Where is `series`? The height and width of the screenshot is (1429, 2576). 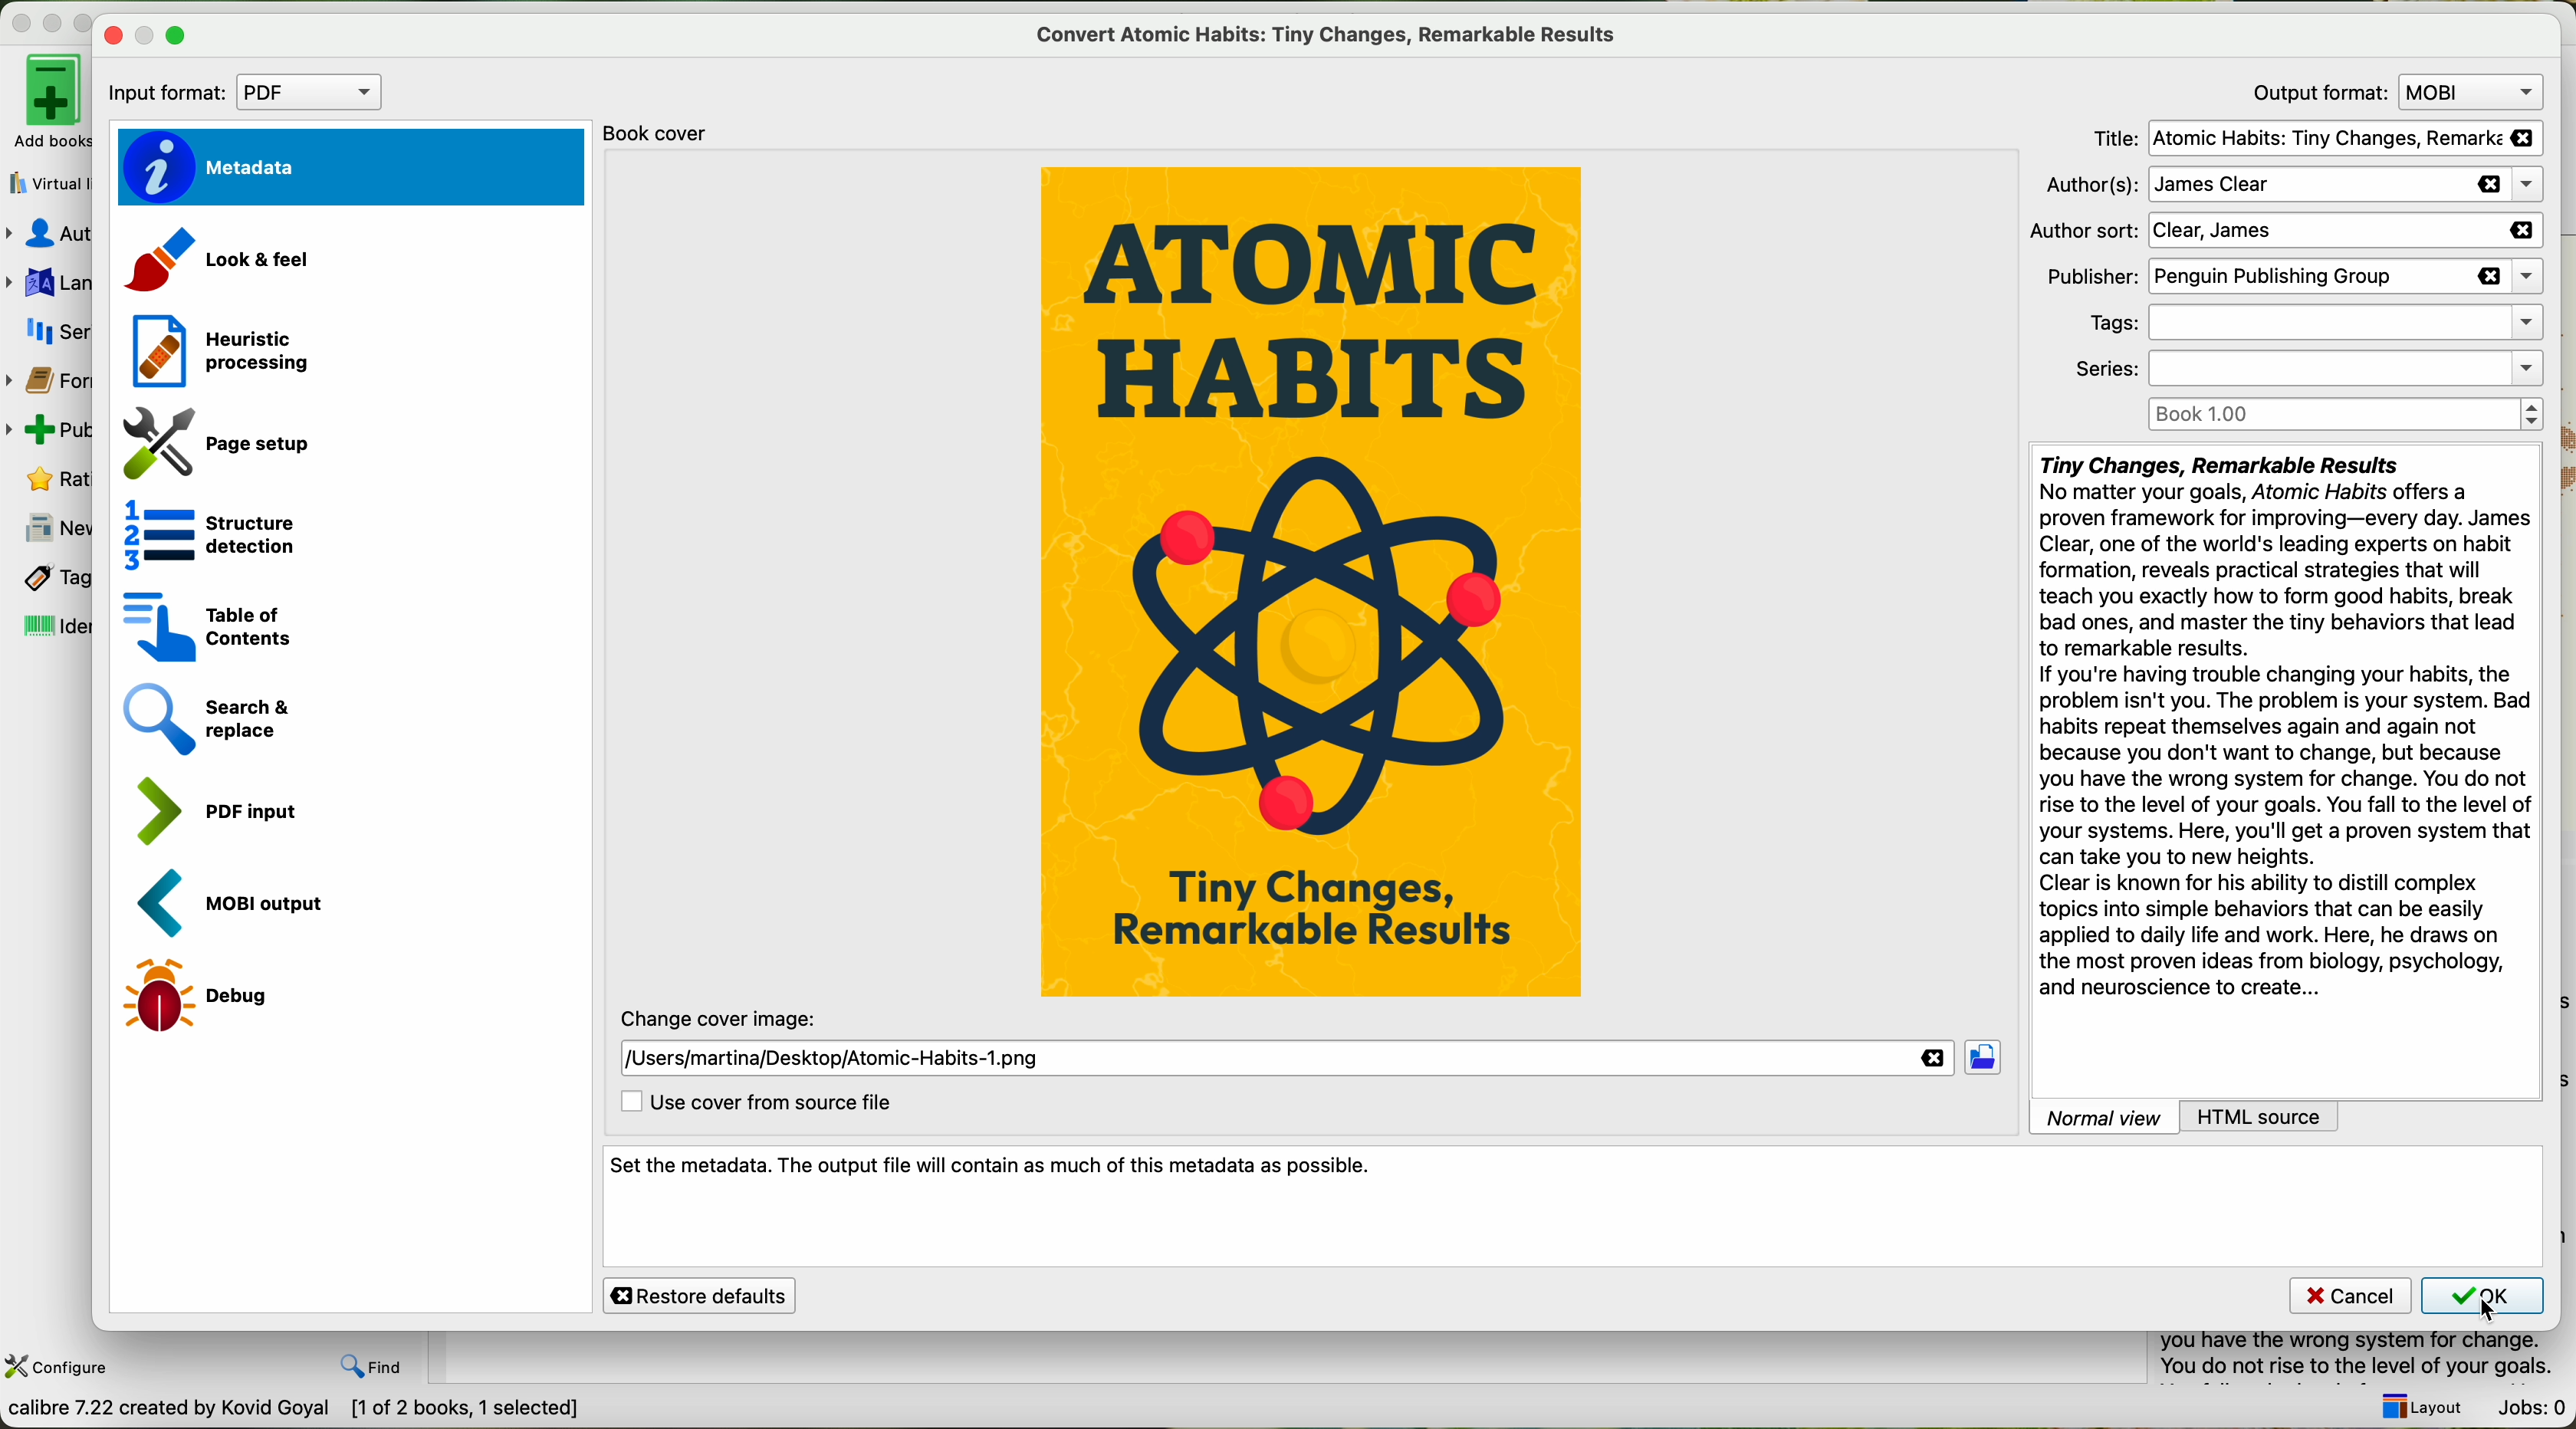
series is located at coordinates (58, 335).